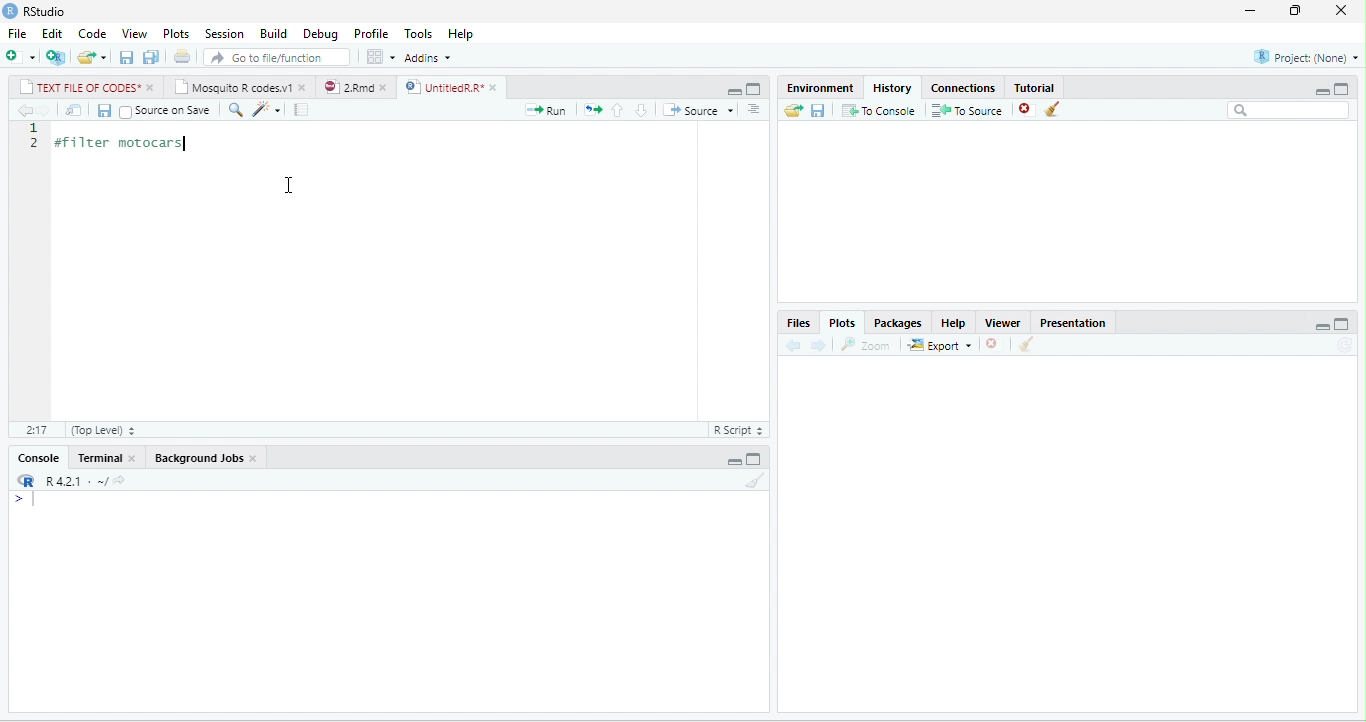  Describe the element at coordinates (276, 58) in the screenshot. I see `search file` at that location.